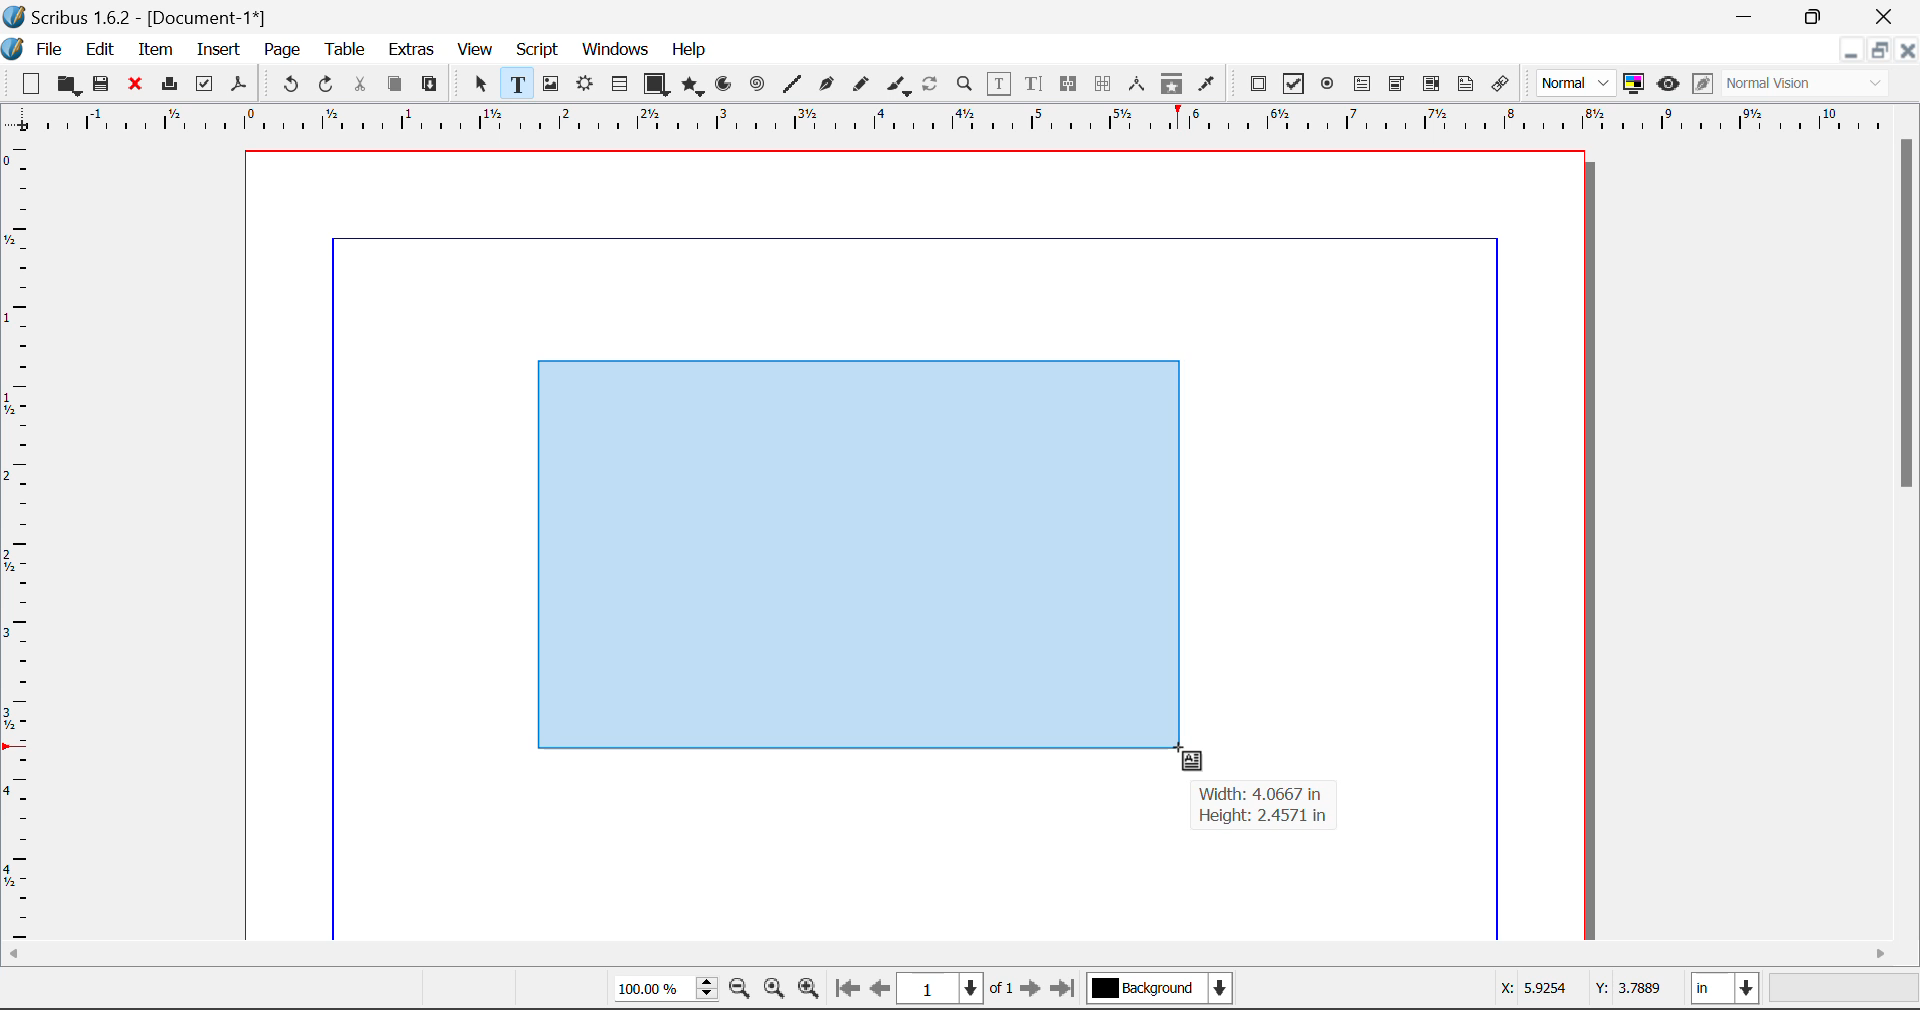 This screenshot has width=1920, height=1010. I want to click on First Page, so click(847, 991).